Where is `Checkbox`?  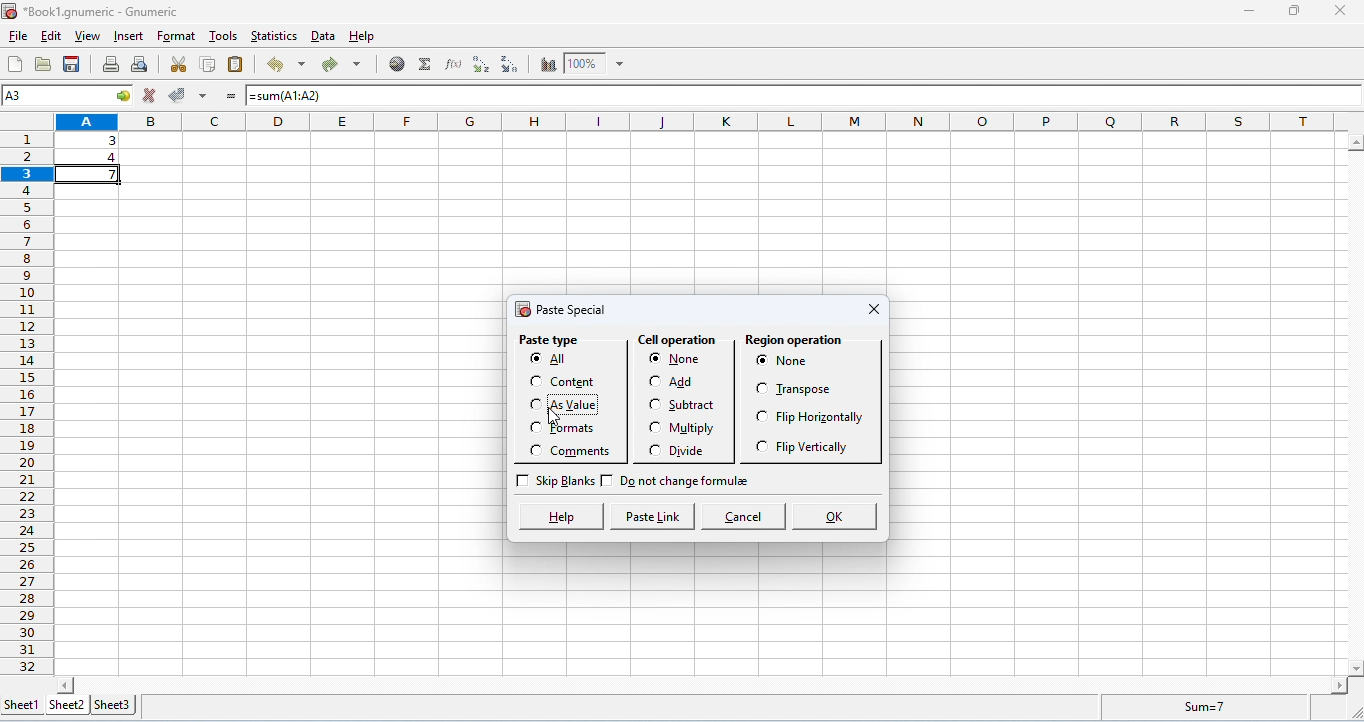
Checkbox is located at coordinates (610, 480).